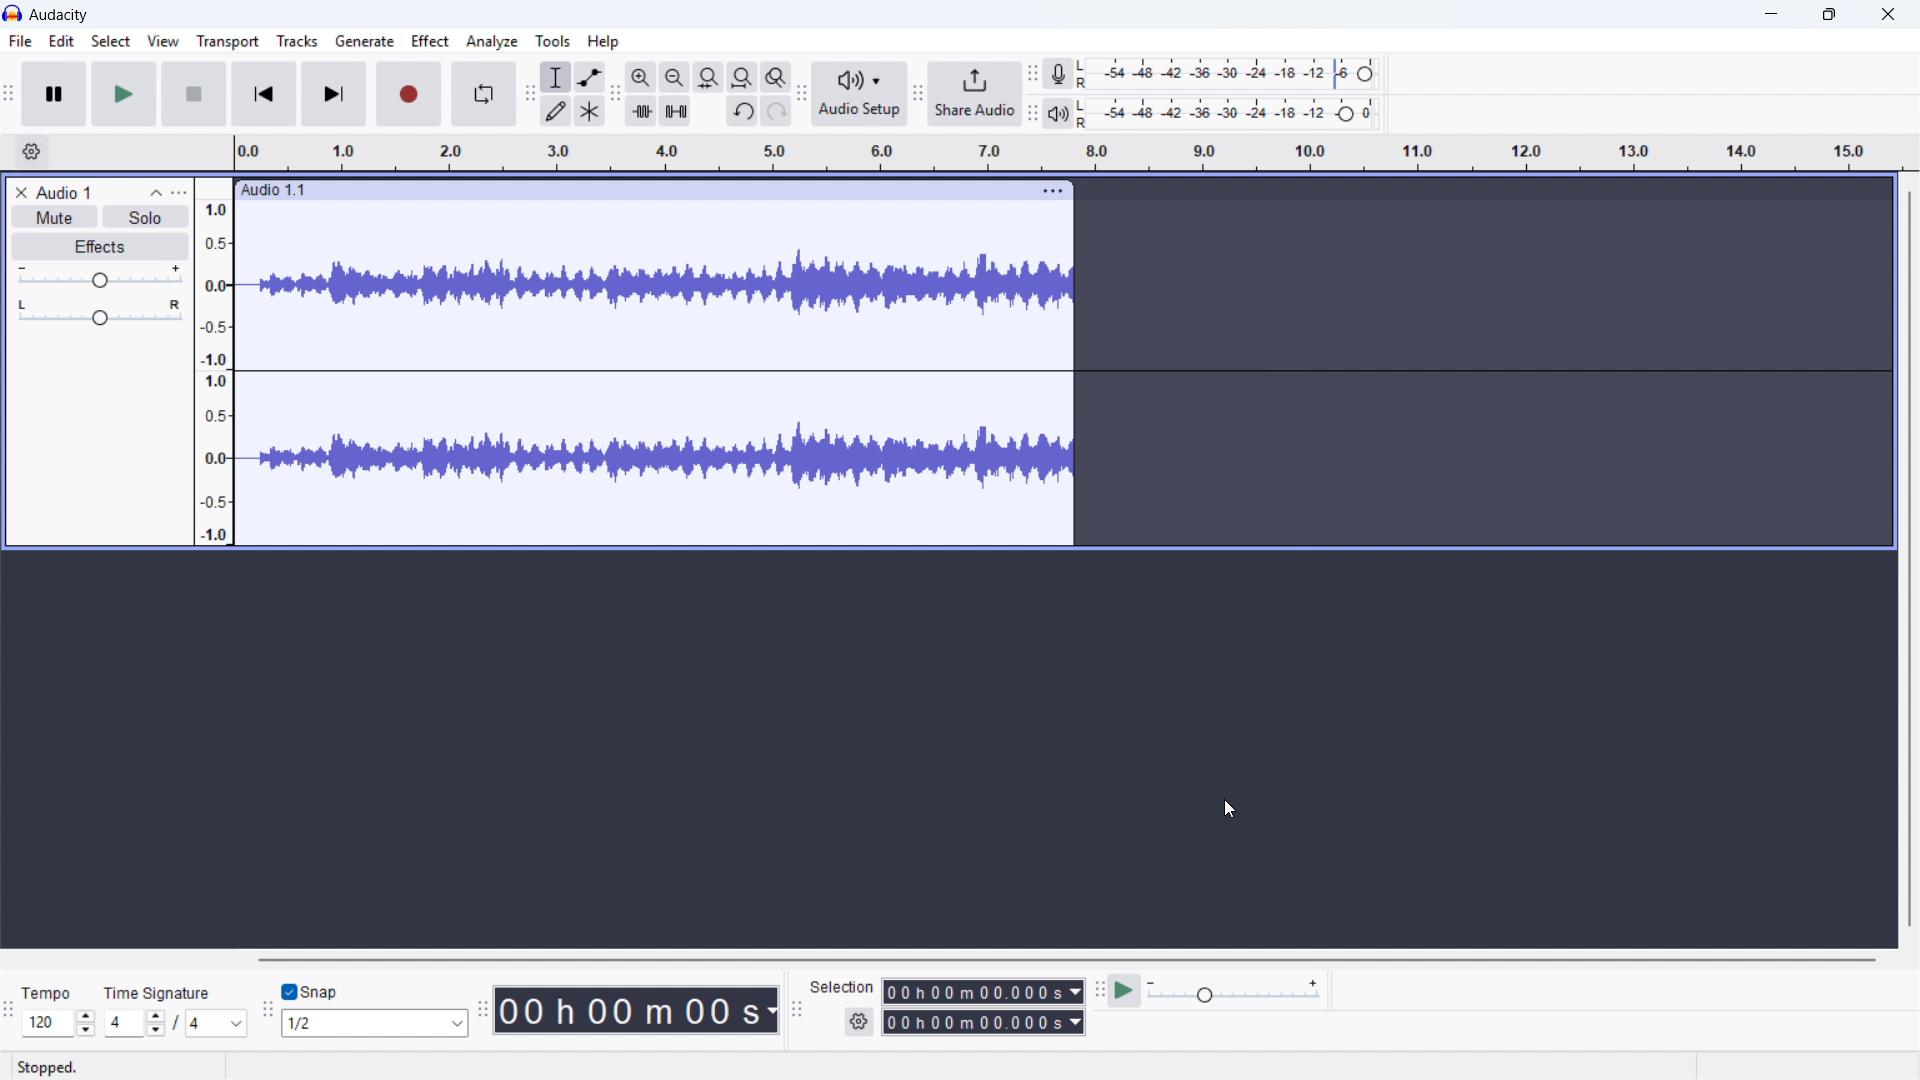  What do you see at coordinates (776, 110) in the screenshot?
I see `Redo ` at bounding box center [776, 110].